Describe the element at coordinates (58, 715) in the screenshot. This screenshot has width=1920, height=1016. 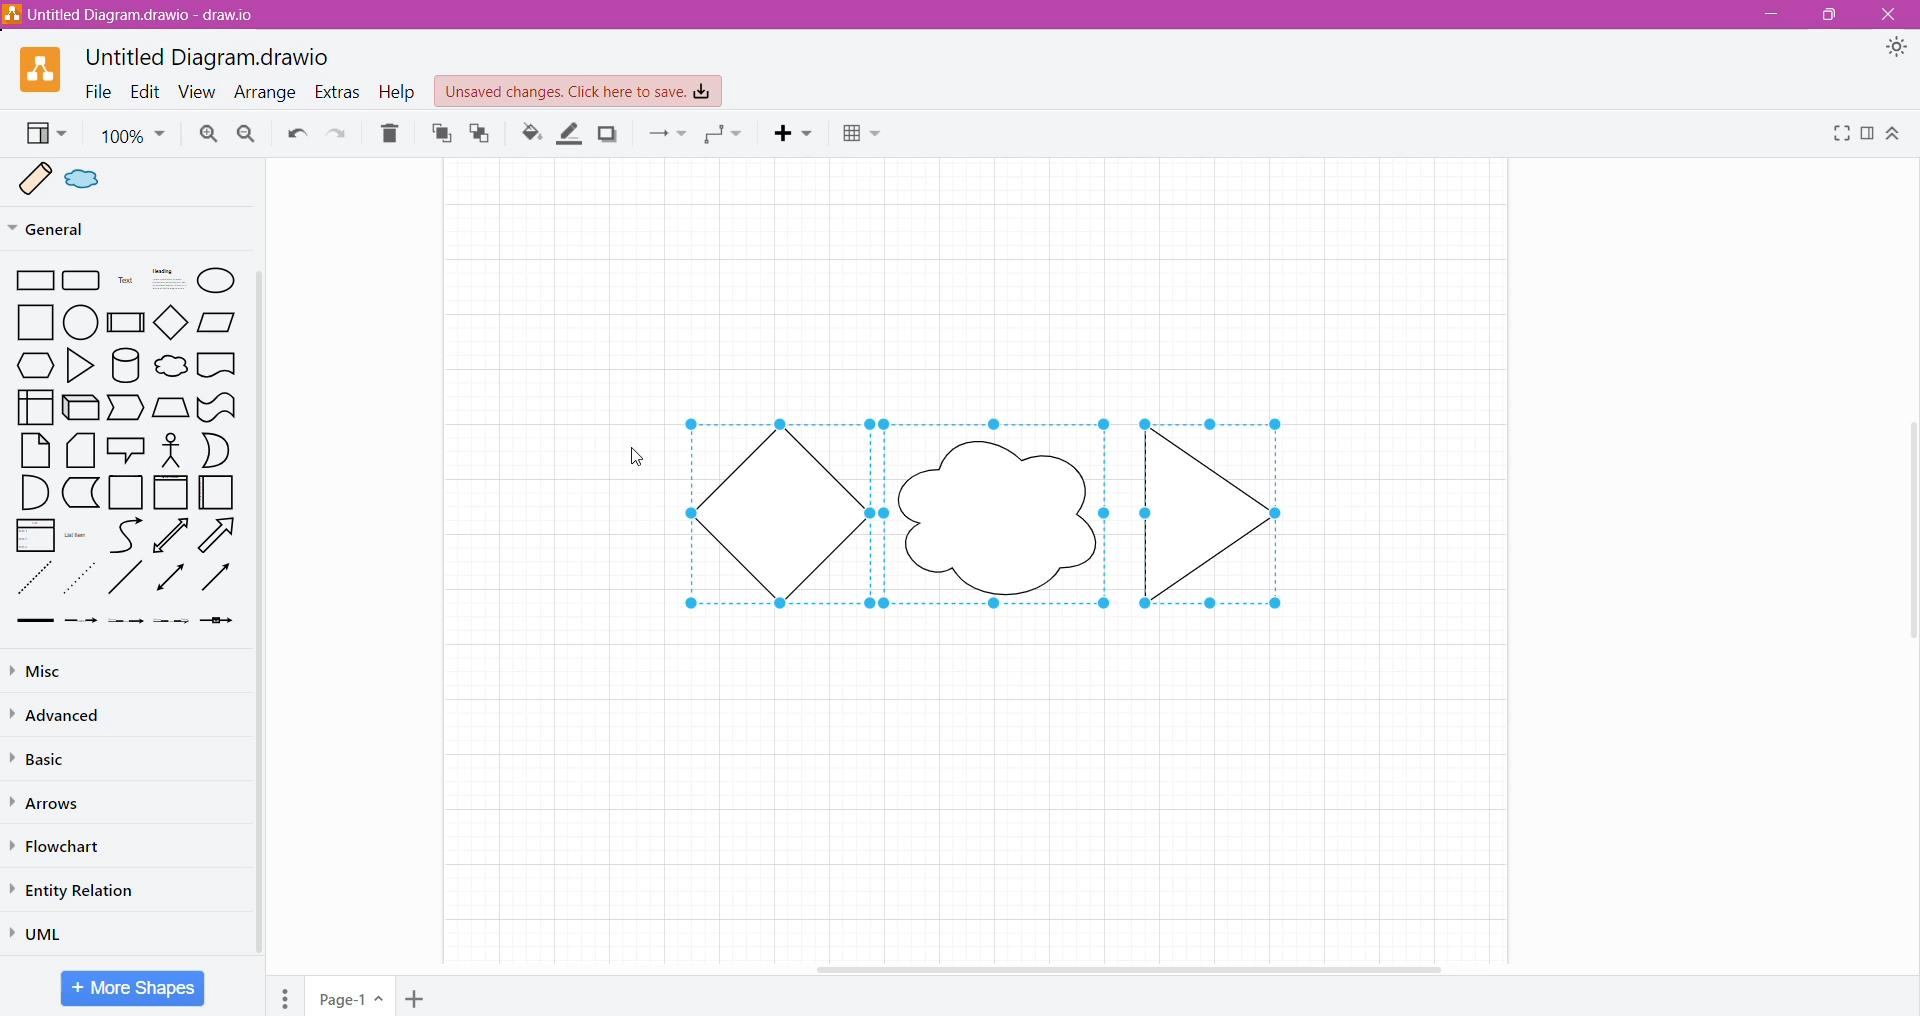
I see `Advanced` at that location.